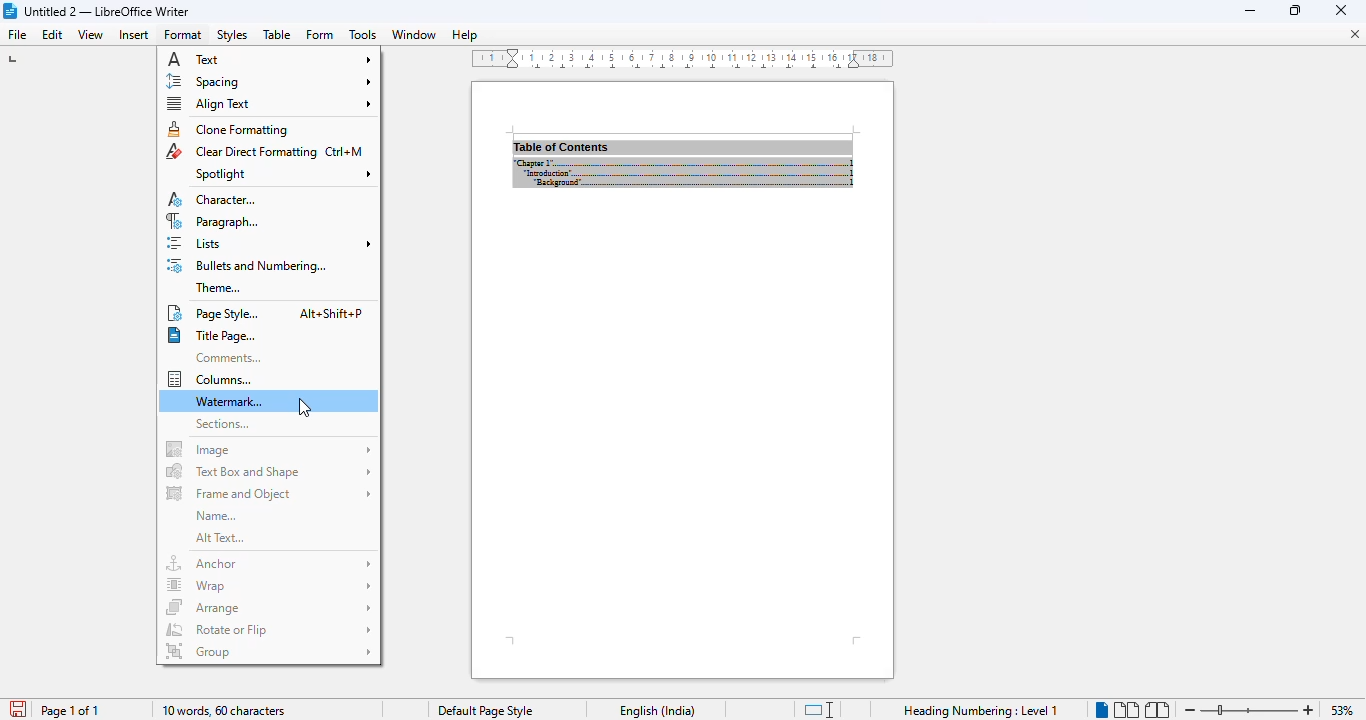 Image resolution: width=1366 pixels, height=720 pixels. I want to click on file, so click(17, 35).